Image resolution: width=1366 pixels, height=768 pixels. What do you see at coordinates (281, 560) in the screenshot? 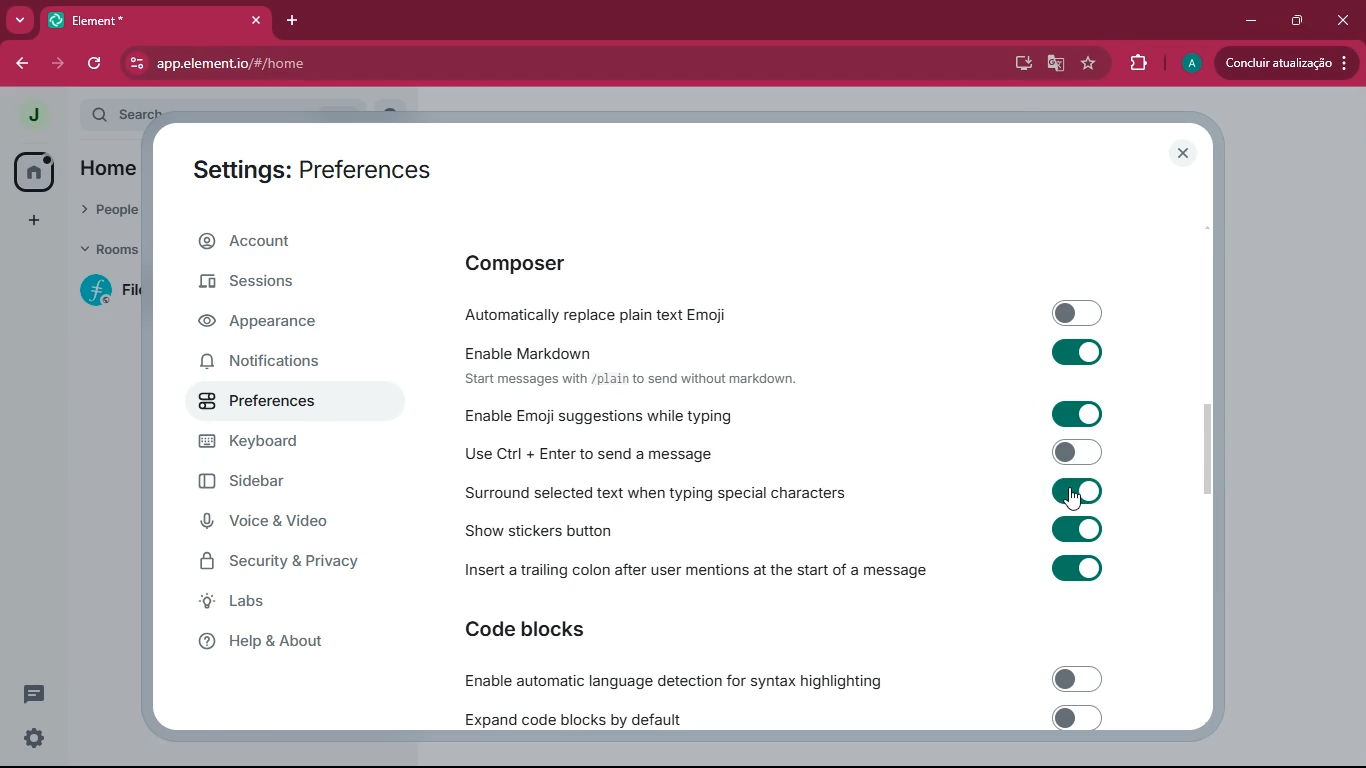
I see `security & privacy` at bounding box center [281, 560].